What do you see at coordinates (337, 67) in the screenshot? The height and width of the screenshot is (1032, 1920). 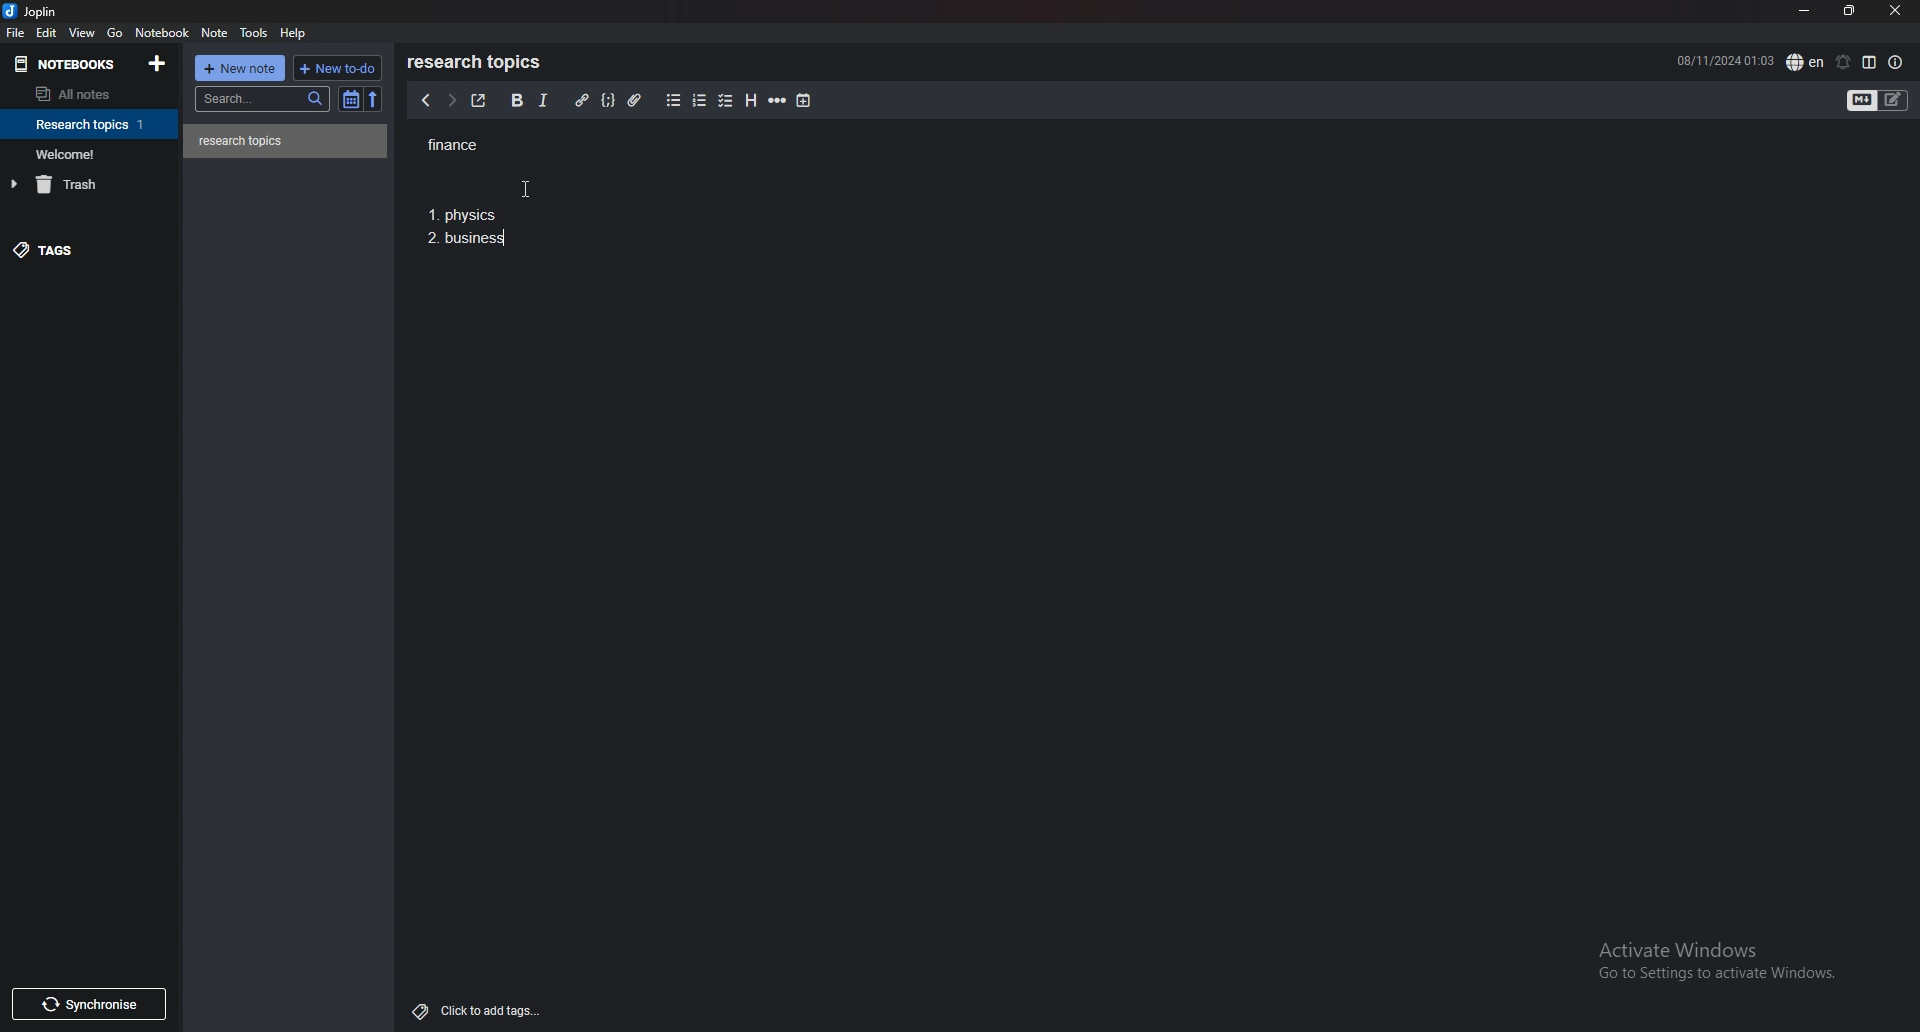 I see `new todo` at bounding box center [337, 67].